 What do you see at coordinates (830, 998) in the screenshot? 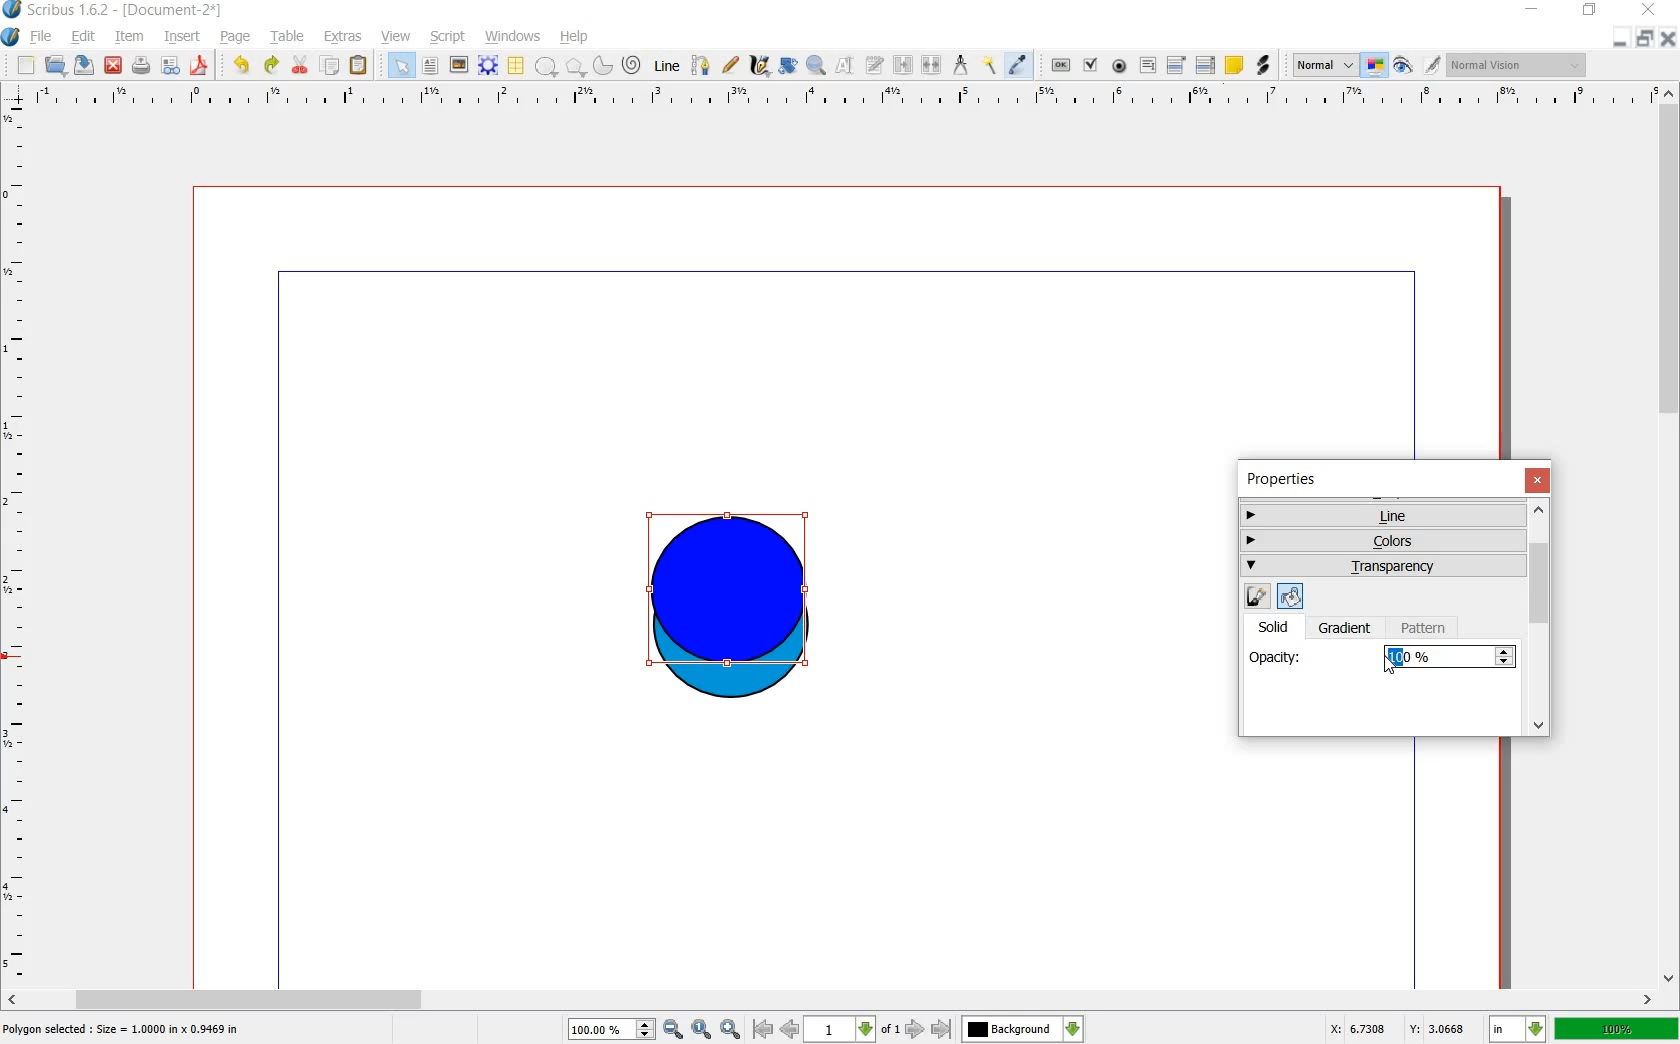
I see `scroll bar` at bounding box center [830, 998].